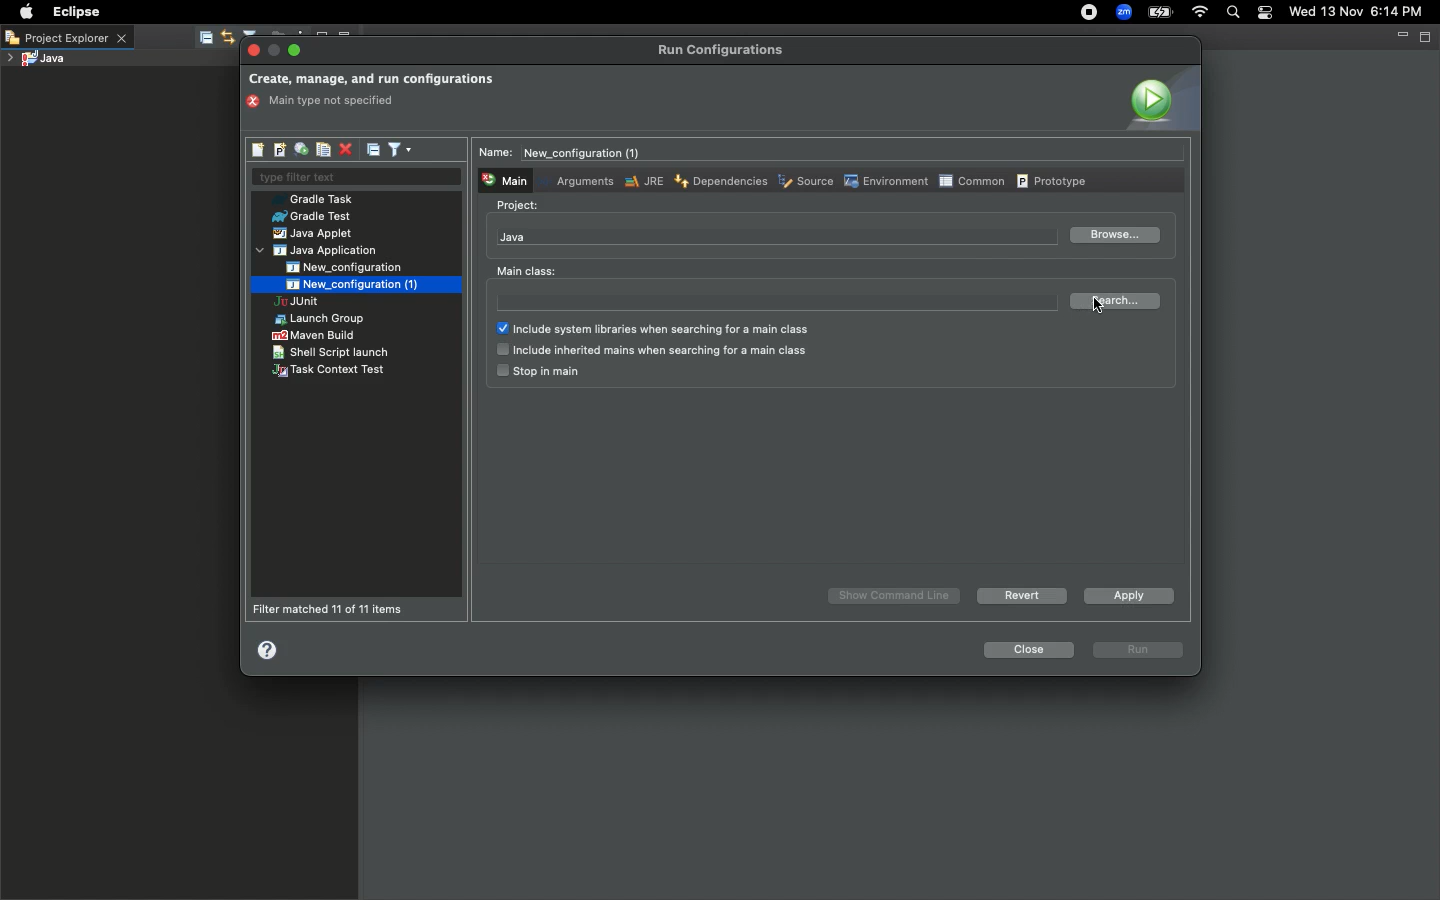  What do you see at coordinates (371, 80) in the screenshot?
I see `Create manage and run configurations` at bounding box center [371, 80].